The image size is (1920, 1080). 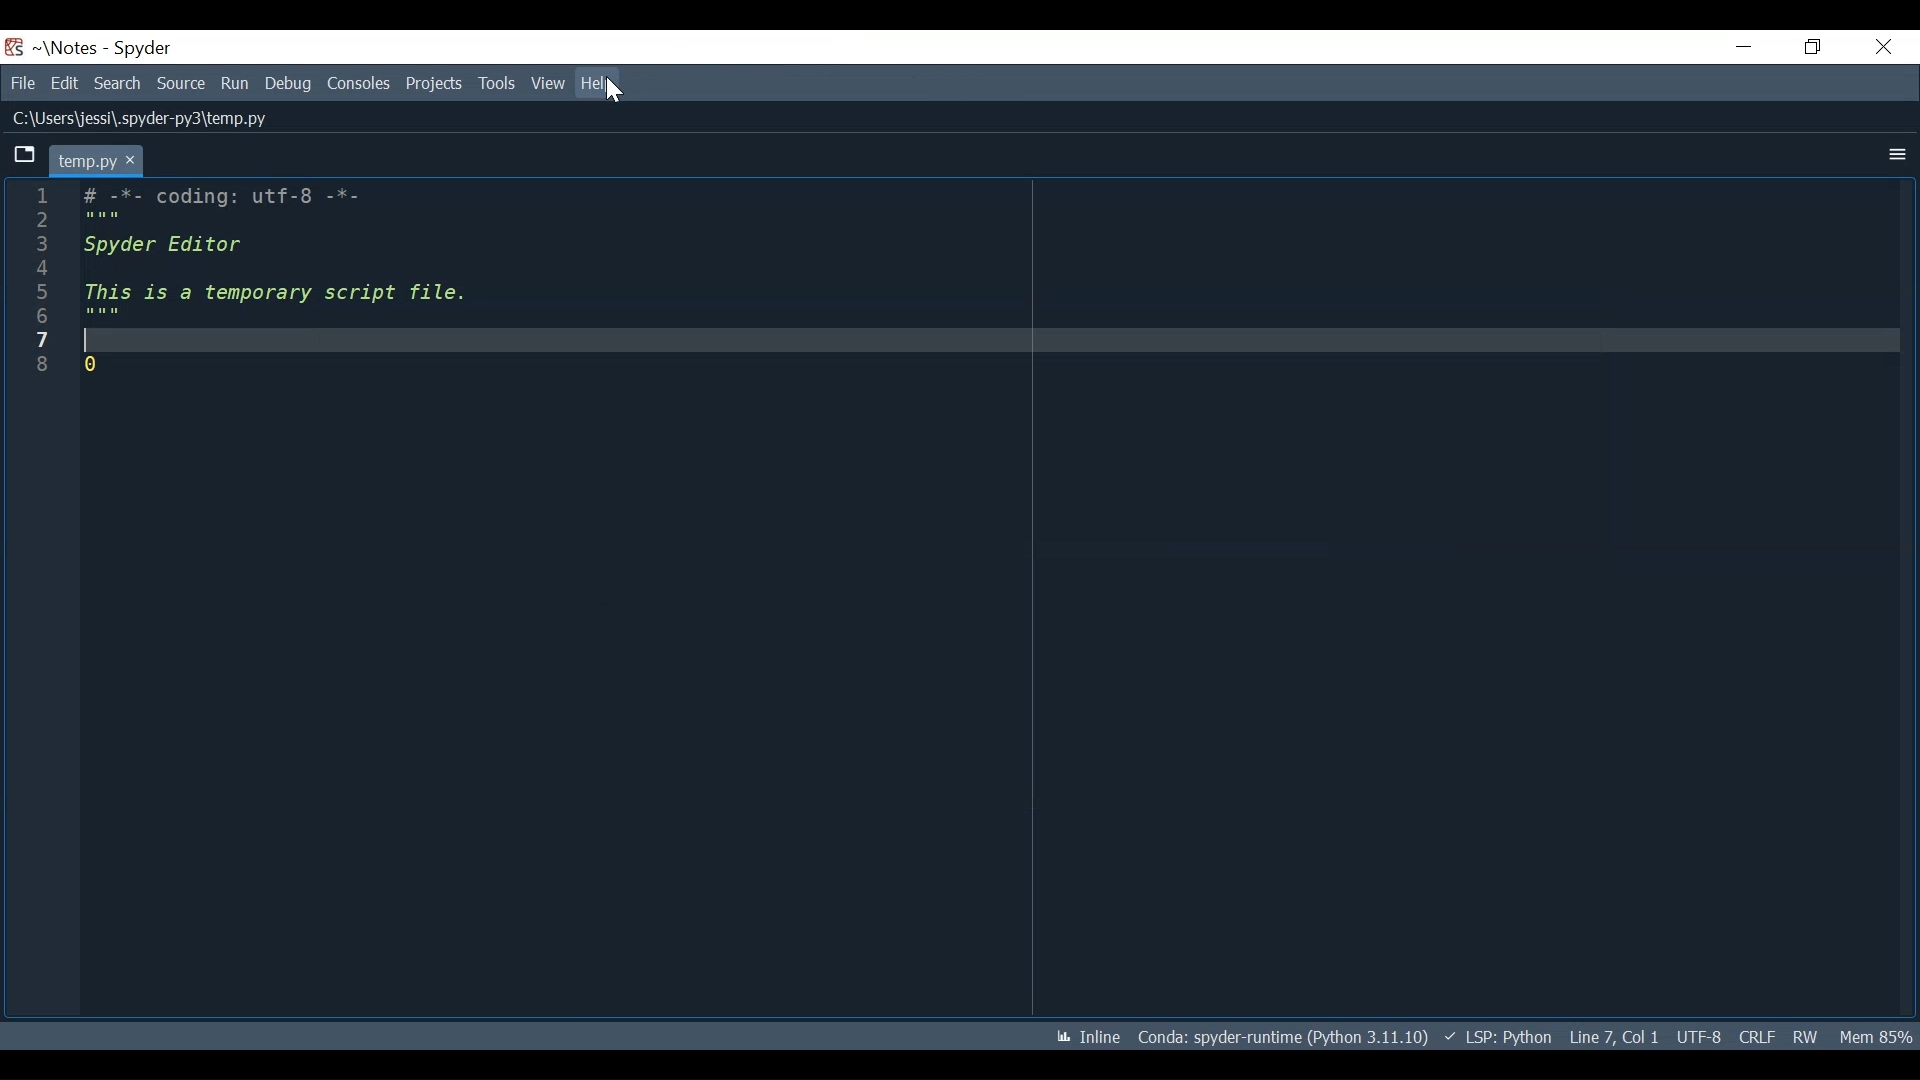 What do you see at coordinates (1758, 1036) in the screenshot?
I see `CRLF` at bounding box center [1758, 1036].